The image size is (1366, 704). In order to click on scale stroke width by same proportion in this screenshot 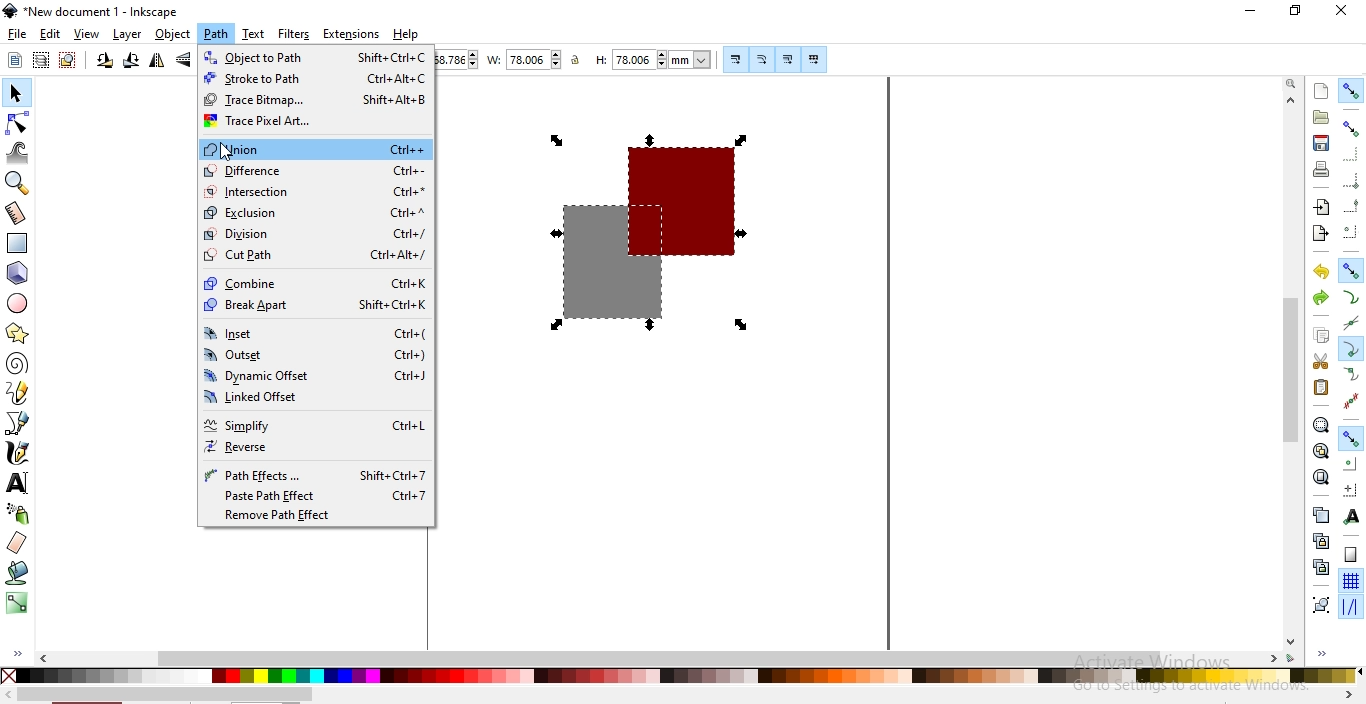, I will do `click(733, 59)`.